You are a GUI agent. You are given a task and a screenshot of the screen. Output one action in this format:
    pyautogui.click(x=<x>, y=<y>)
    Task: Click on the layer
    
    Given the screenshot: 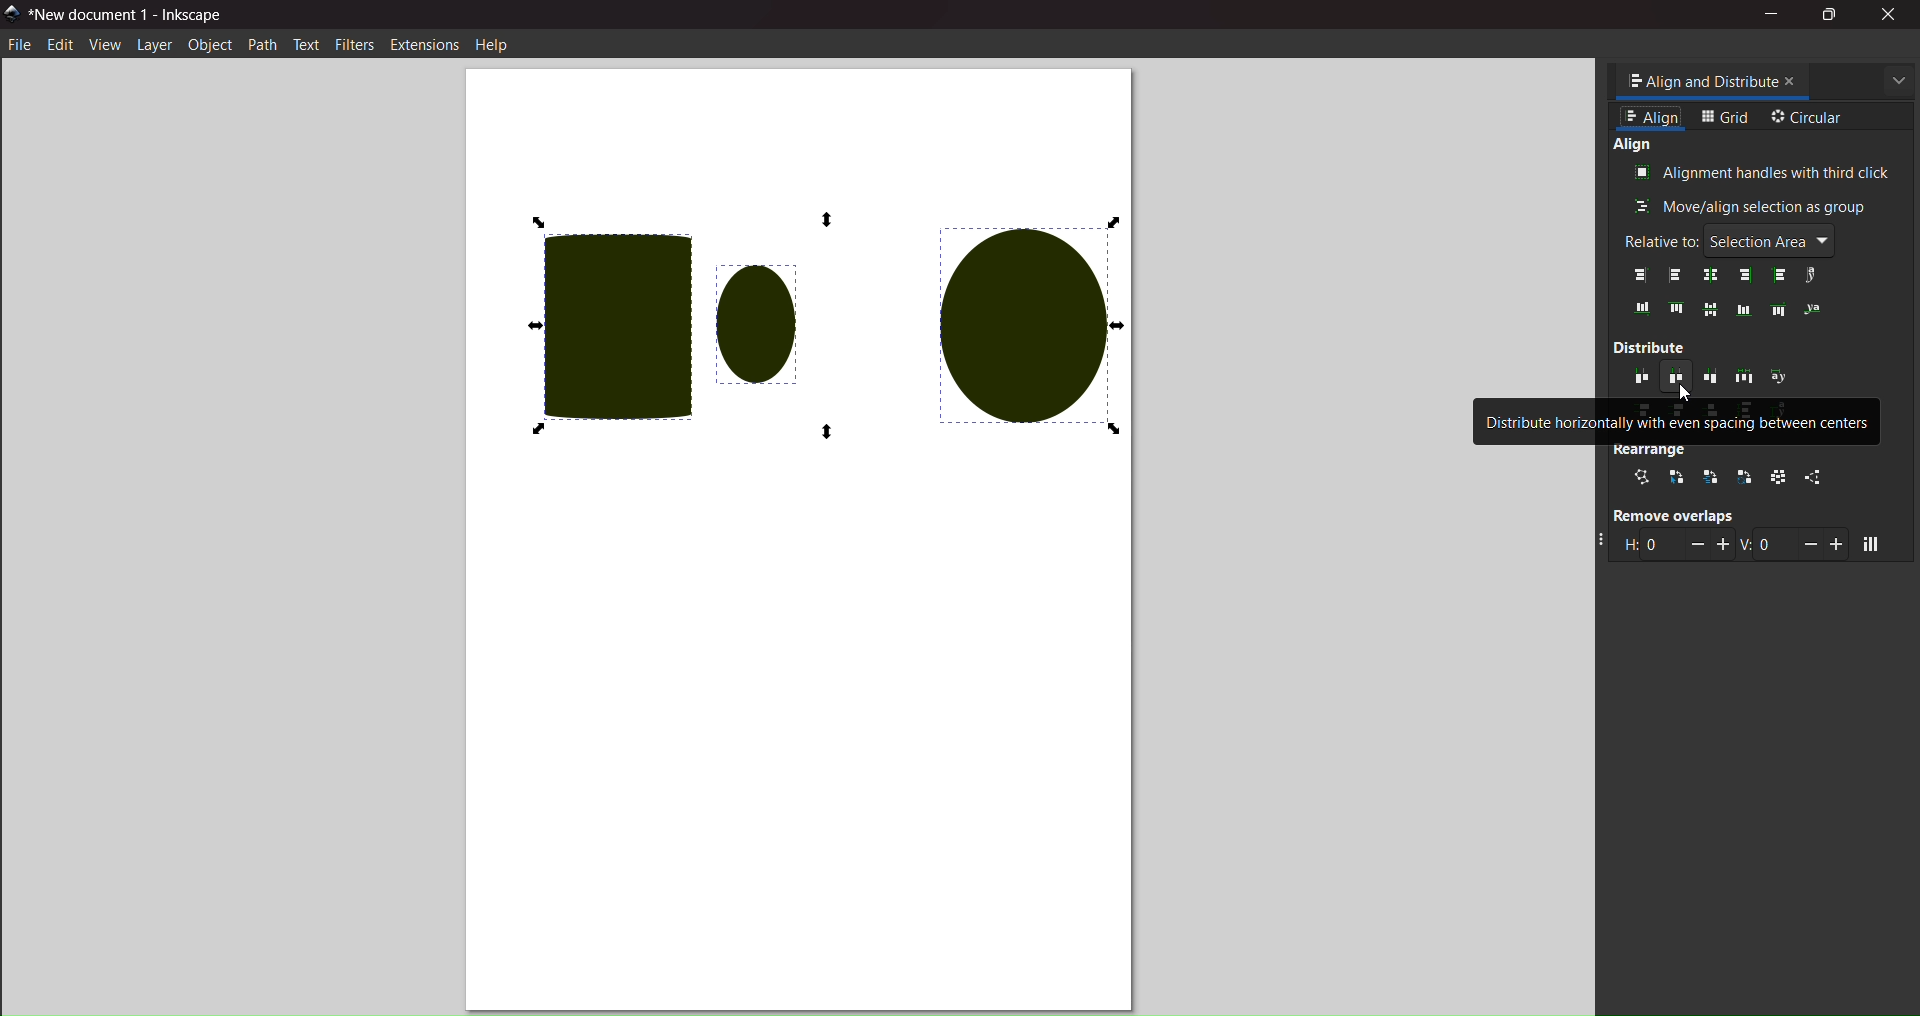 What is the action you would take?
    pyautogui.click(x=152, y=45)
    